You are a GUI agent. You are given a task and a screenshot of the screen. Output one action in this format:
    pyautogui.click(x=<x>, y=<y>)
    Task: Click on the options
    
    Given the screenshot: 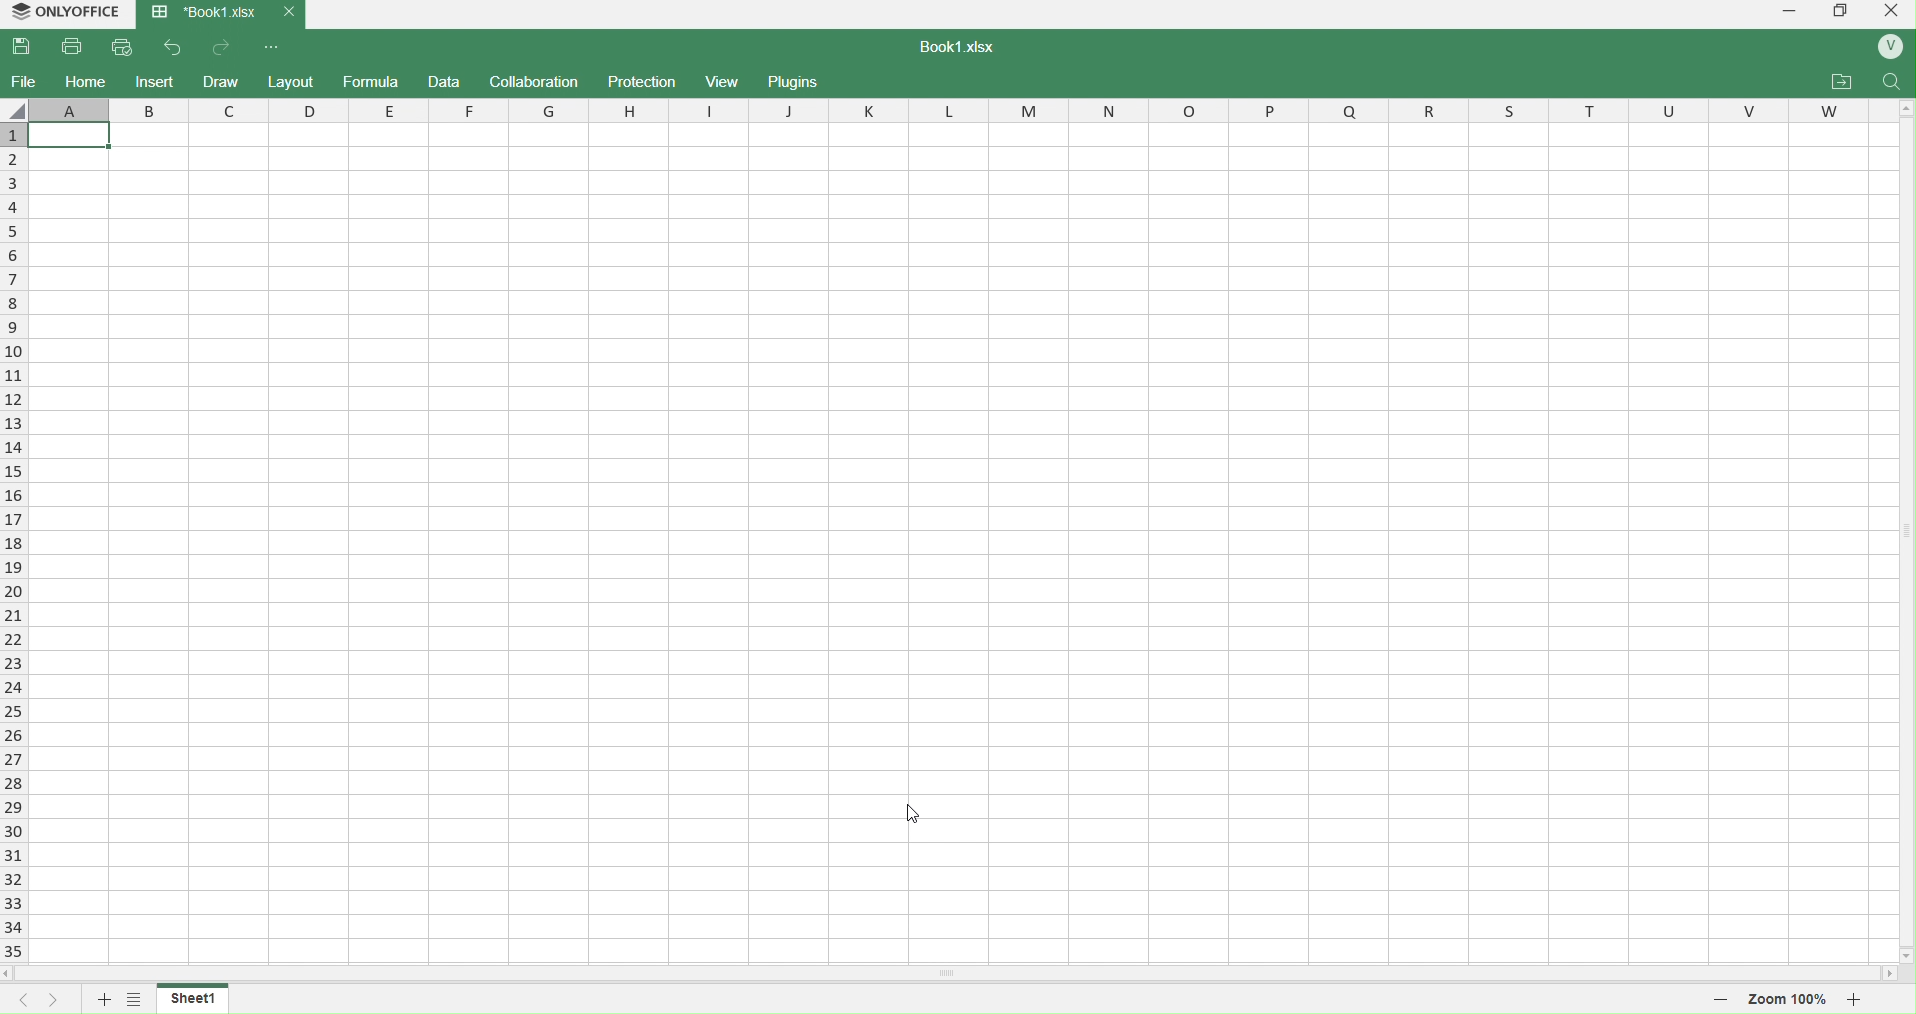 What is the action you would take?
    pyautogui.click(x=133, y=1001)
    